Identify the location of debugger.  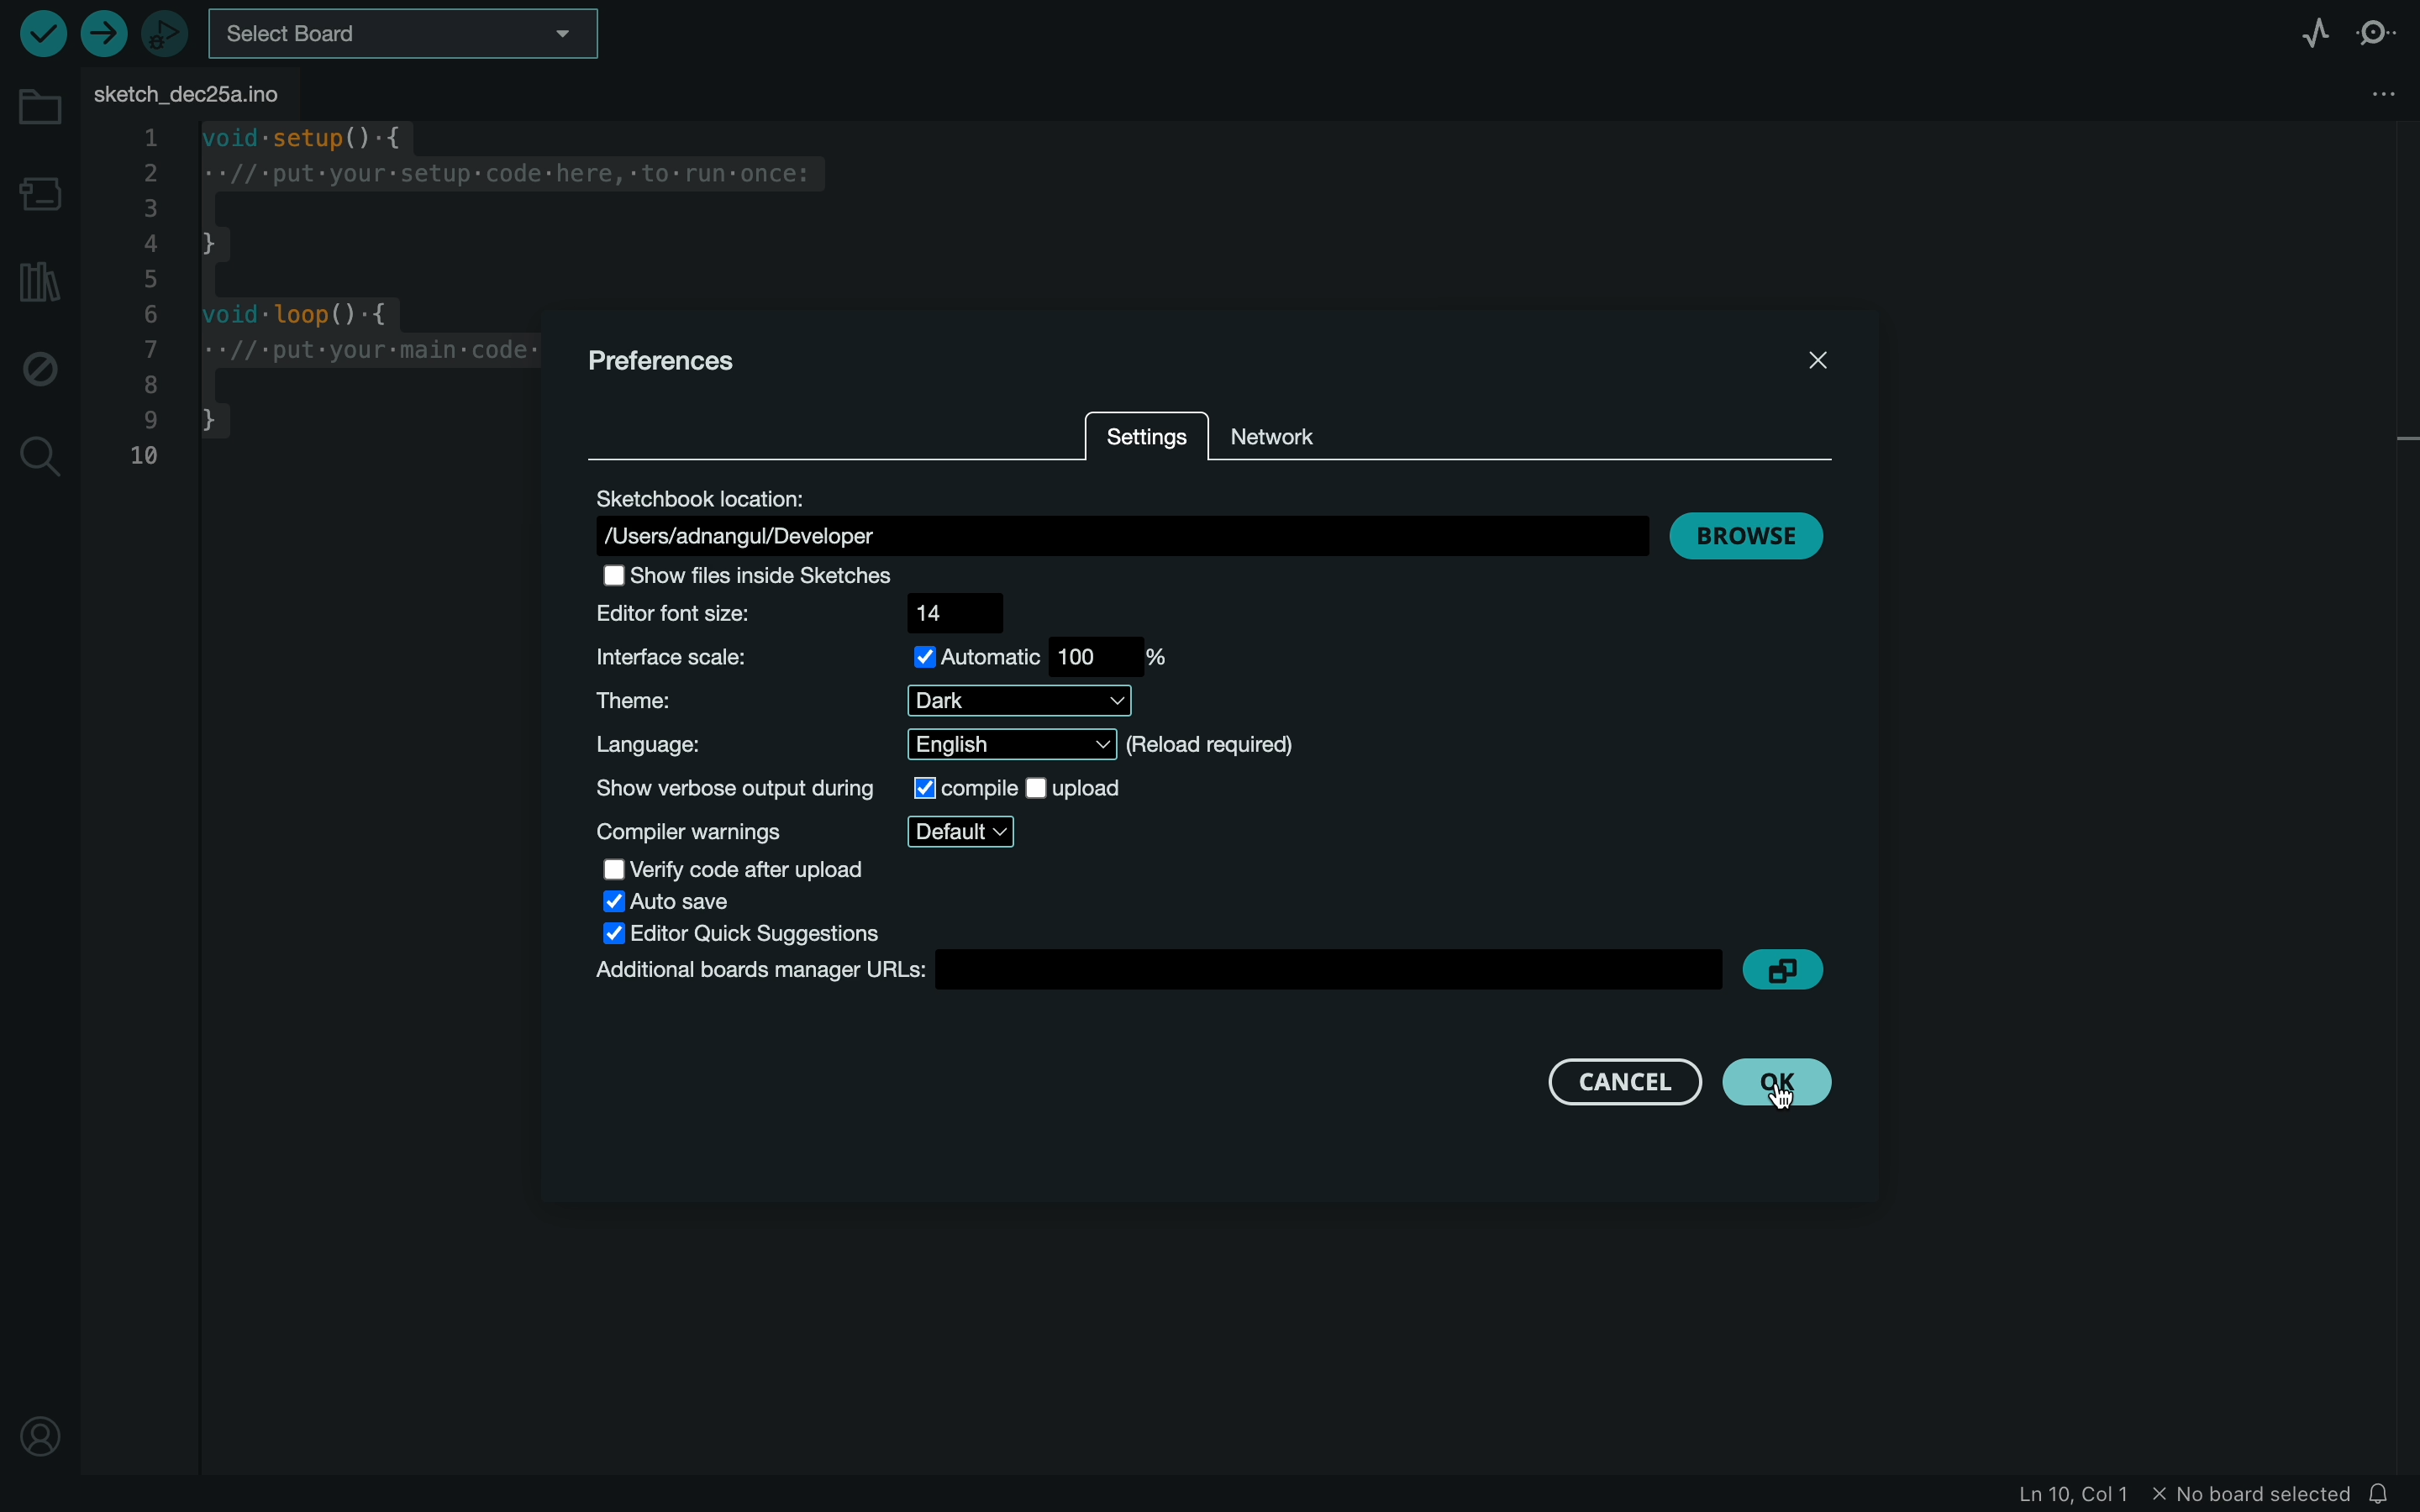
(164, 33).